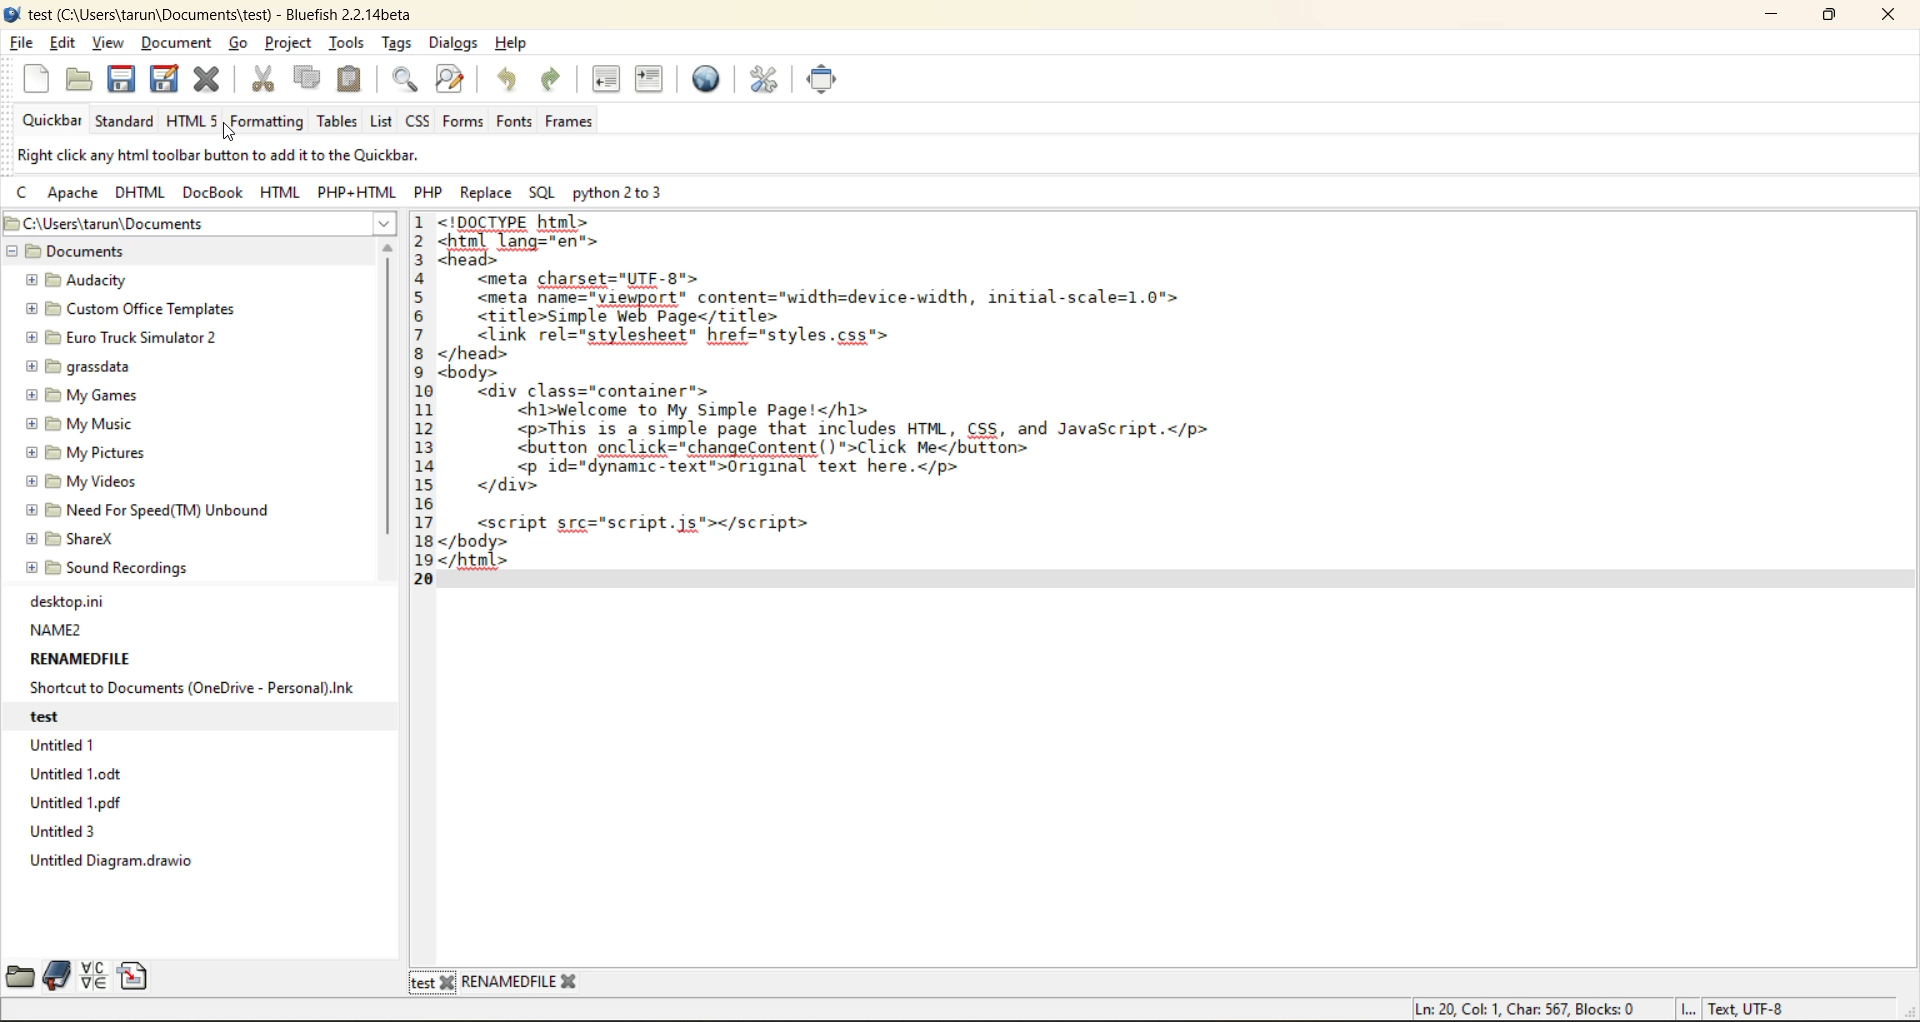 The width and height of the screenshot is (1920, 1022). What do you see at coordinates (455, 43) in the screenshot?
I see `dialogs` at bounding box center [455, 43].